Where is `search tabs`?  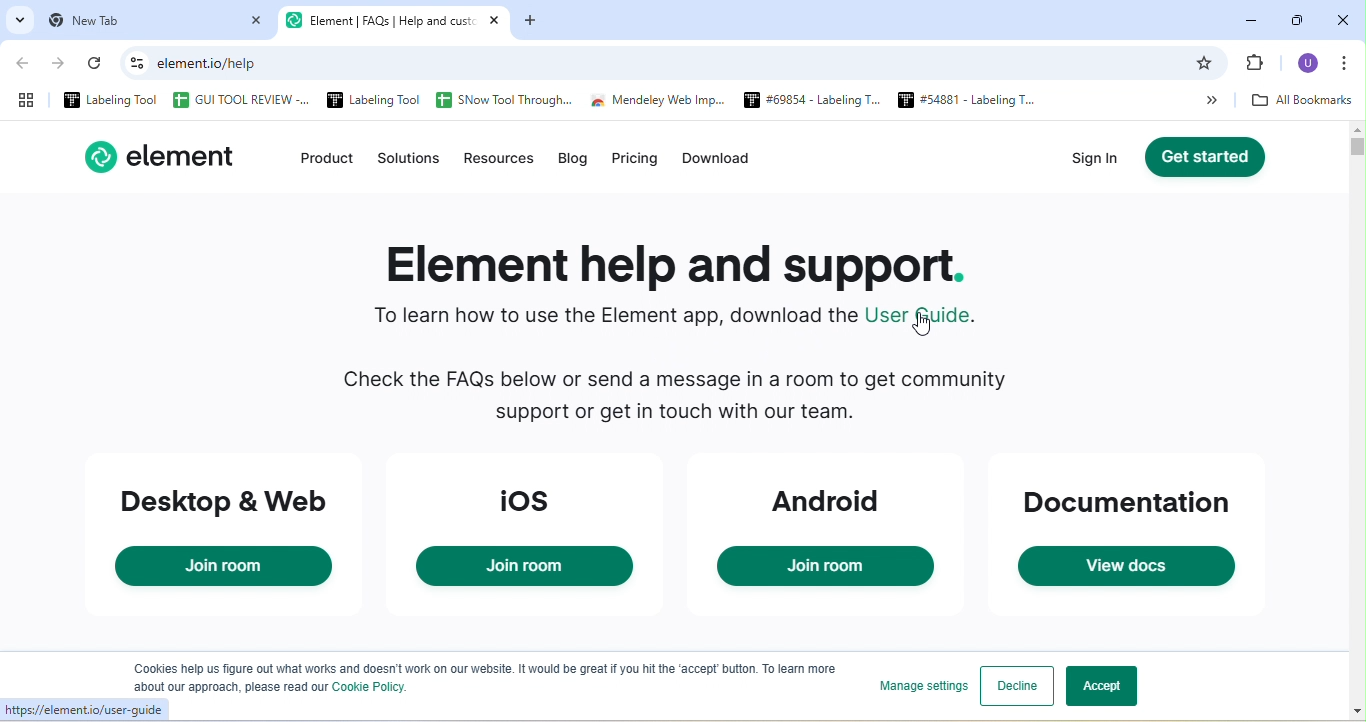 search tabs is located at coordinates (20, 21).